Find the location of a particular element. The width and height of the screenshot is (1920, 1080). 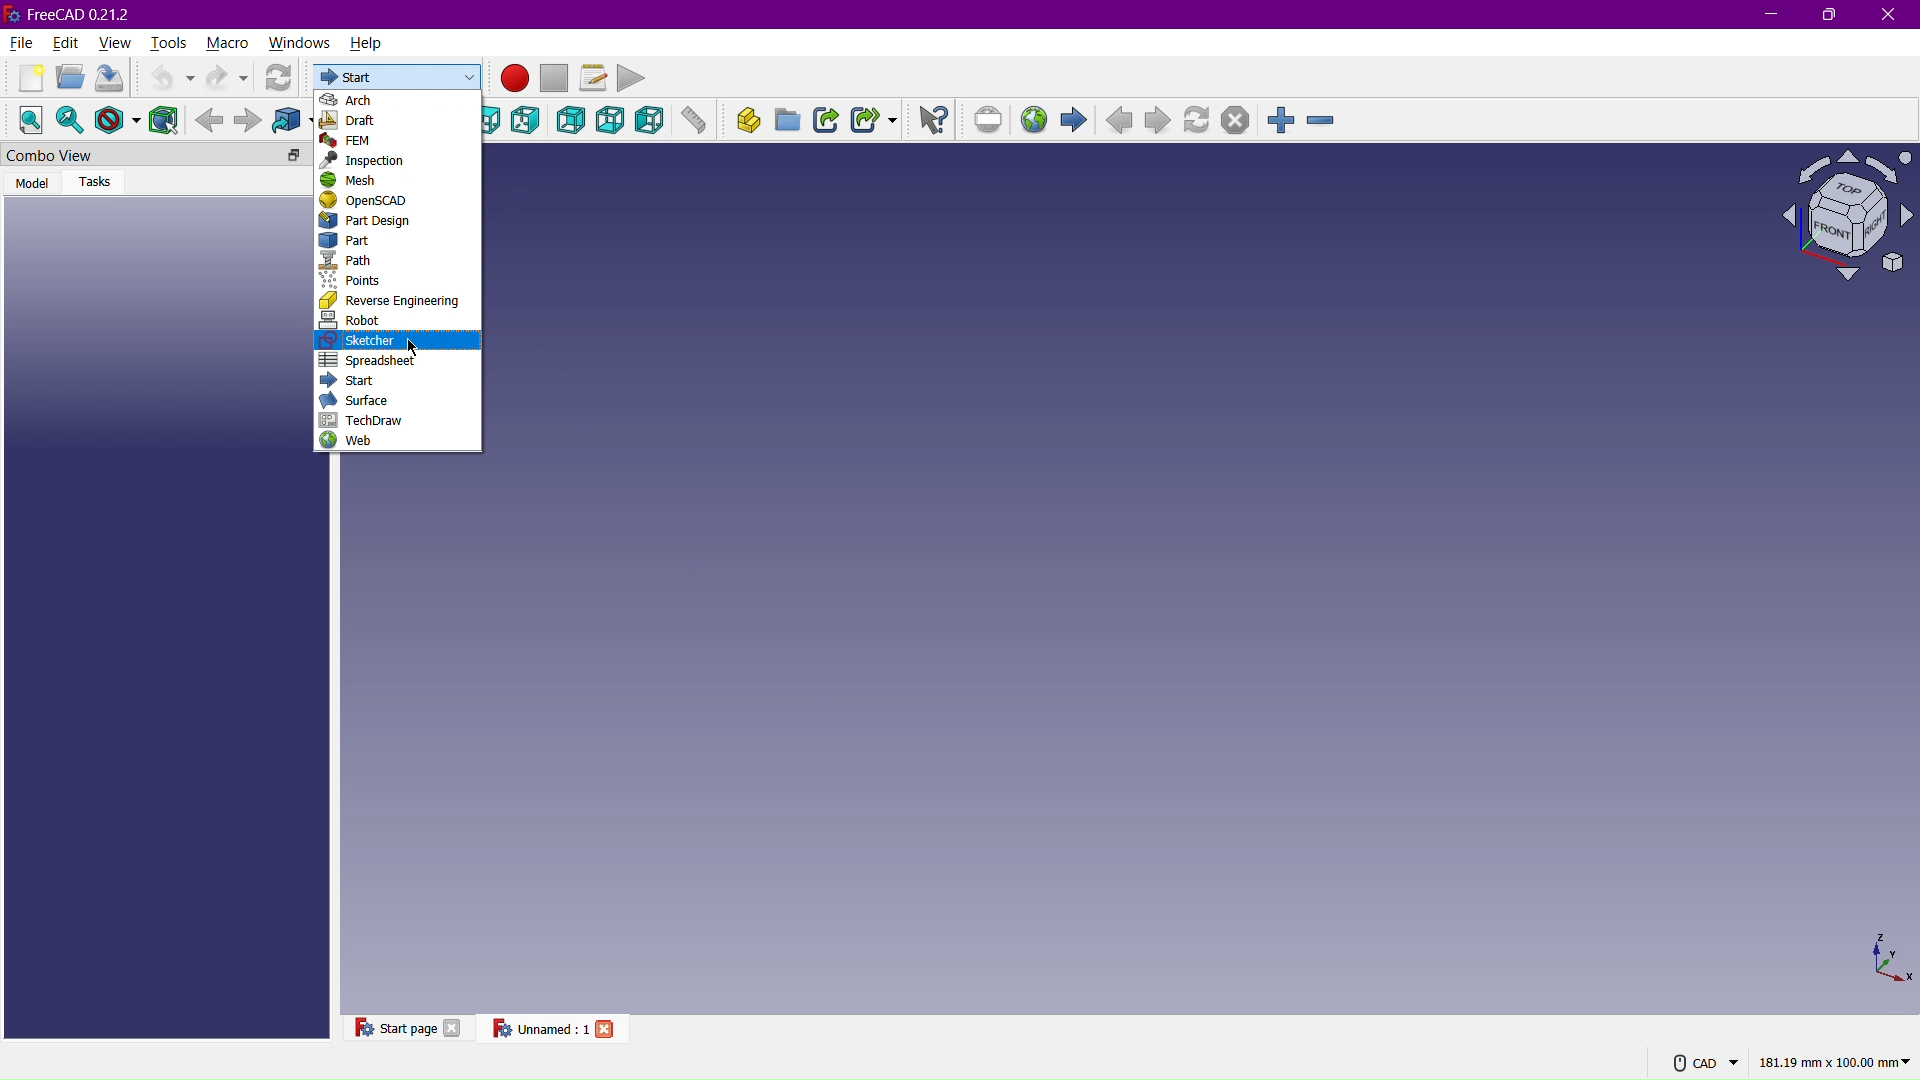

Reverse Engineering is located at coordinates (398, 304).